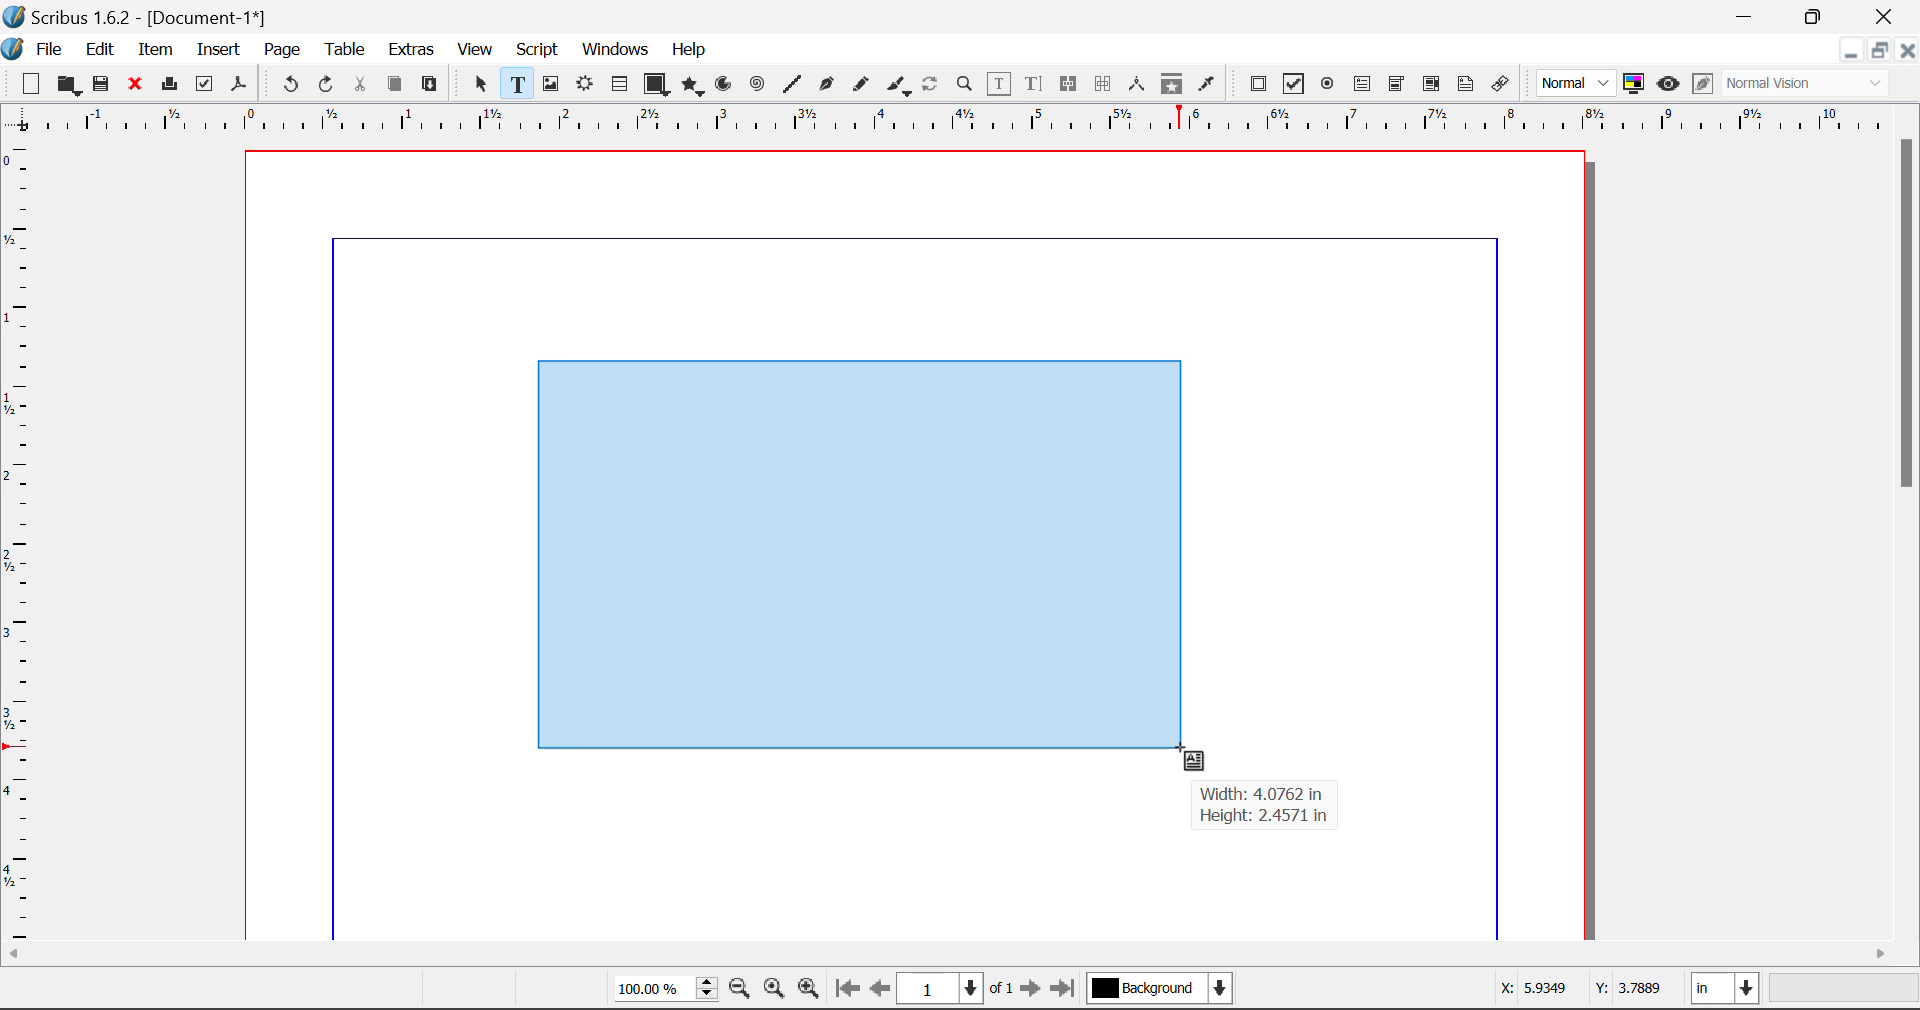  I want to click on Width: 4.0667 in, Height: 2.4571 in, so click(1264, 806).